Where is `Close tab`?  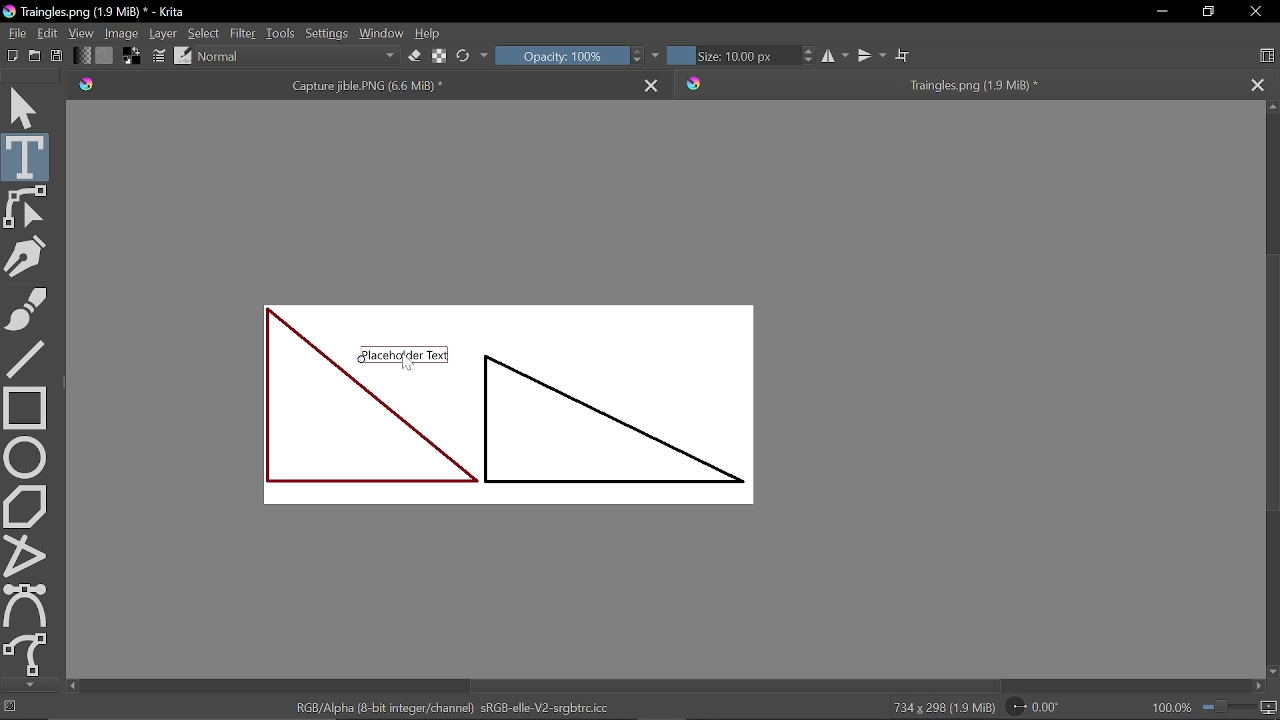
Close tab is located at coordinates (1258, 84).